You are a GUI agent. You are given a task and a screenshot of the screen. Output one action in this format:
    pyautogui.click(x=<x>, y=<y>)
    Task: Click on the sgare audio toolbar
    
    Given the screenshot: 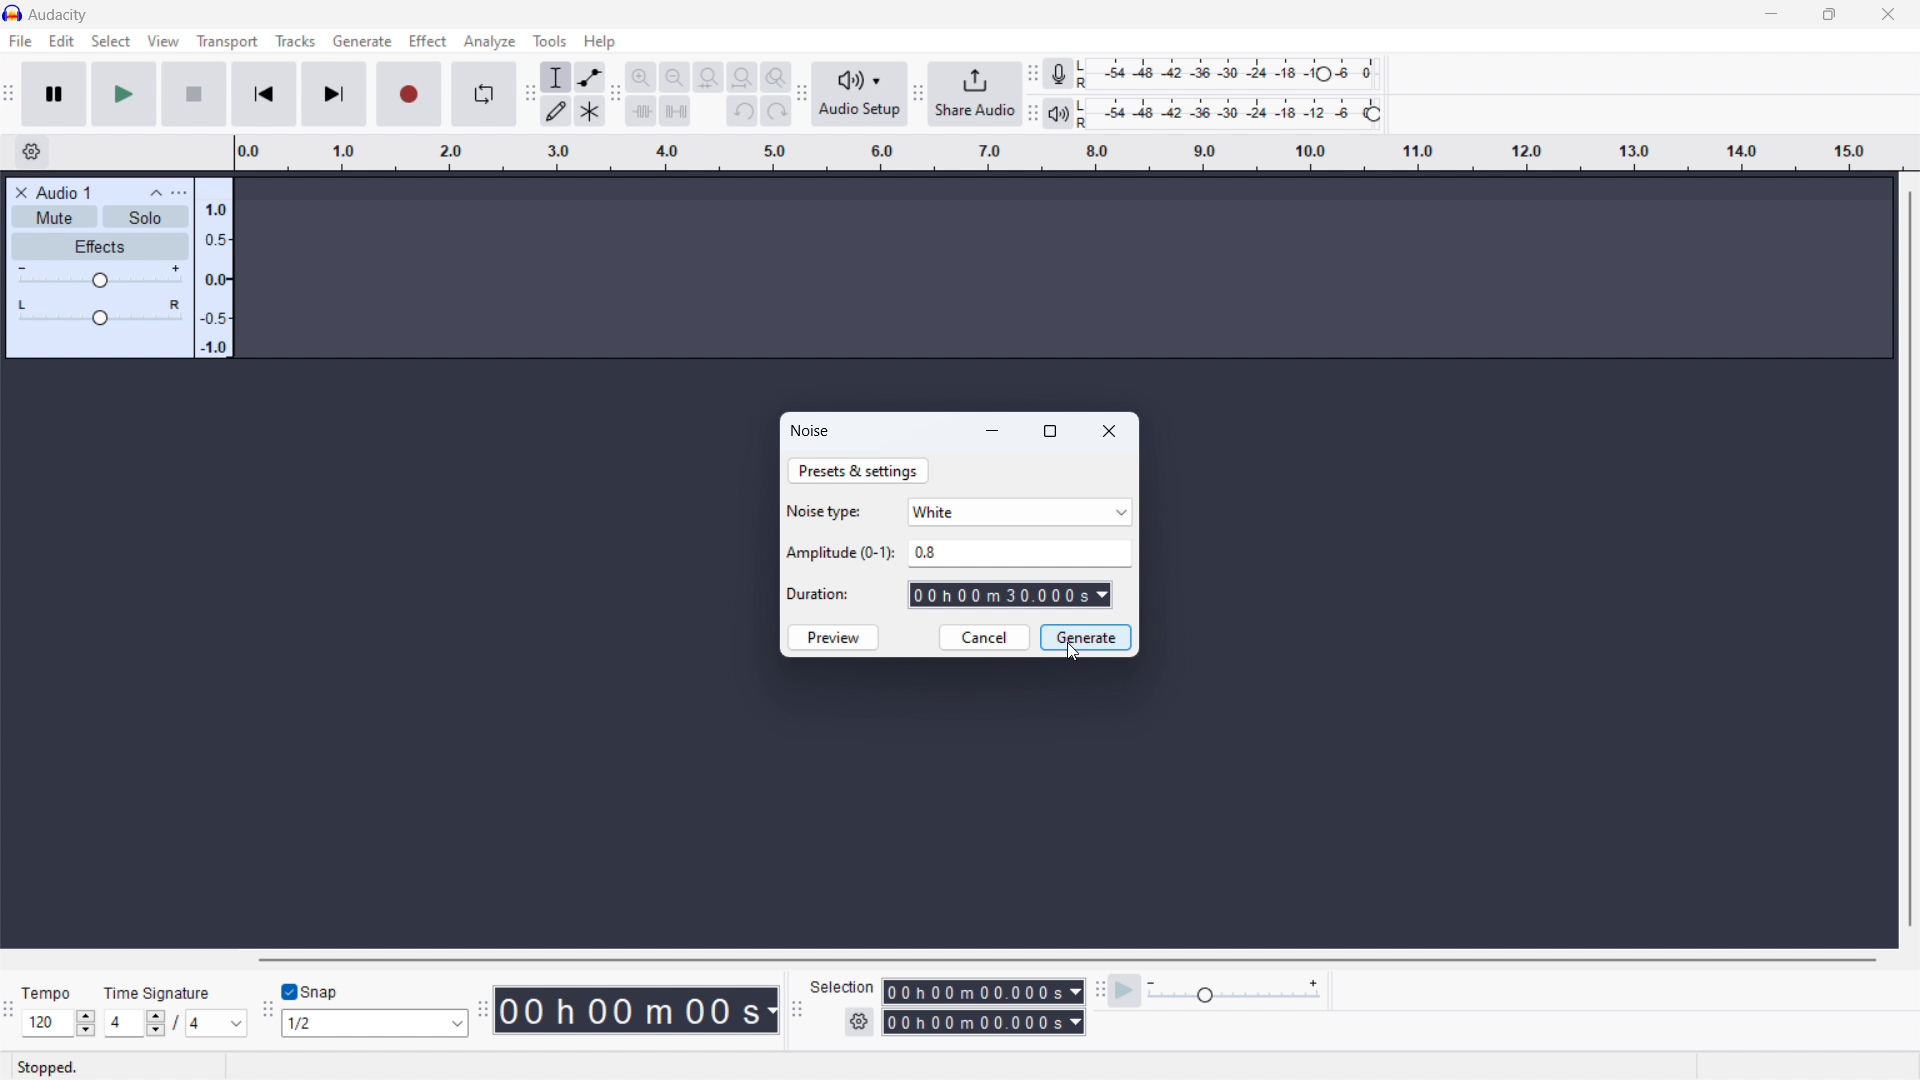 What is the action you would take?
    pyautogui.click(x=918, y=95)
    